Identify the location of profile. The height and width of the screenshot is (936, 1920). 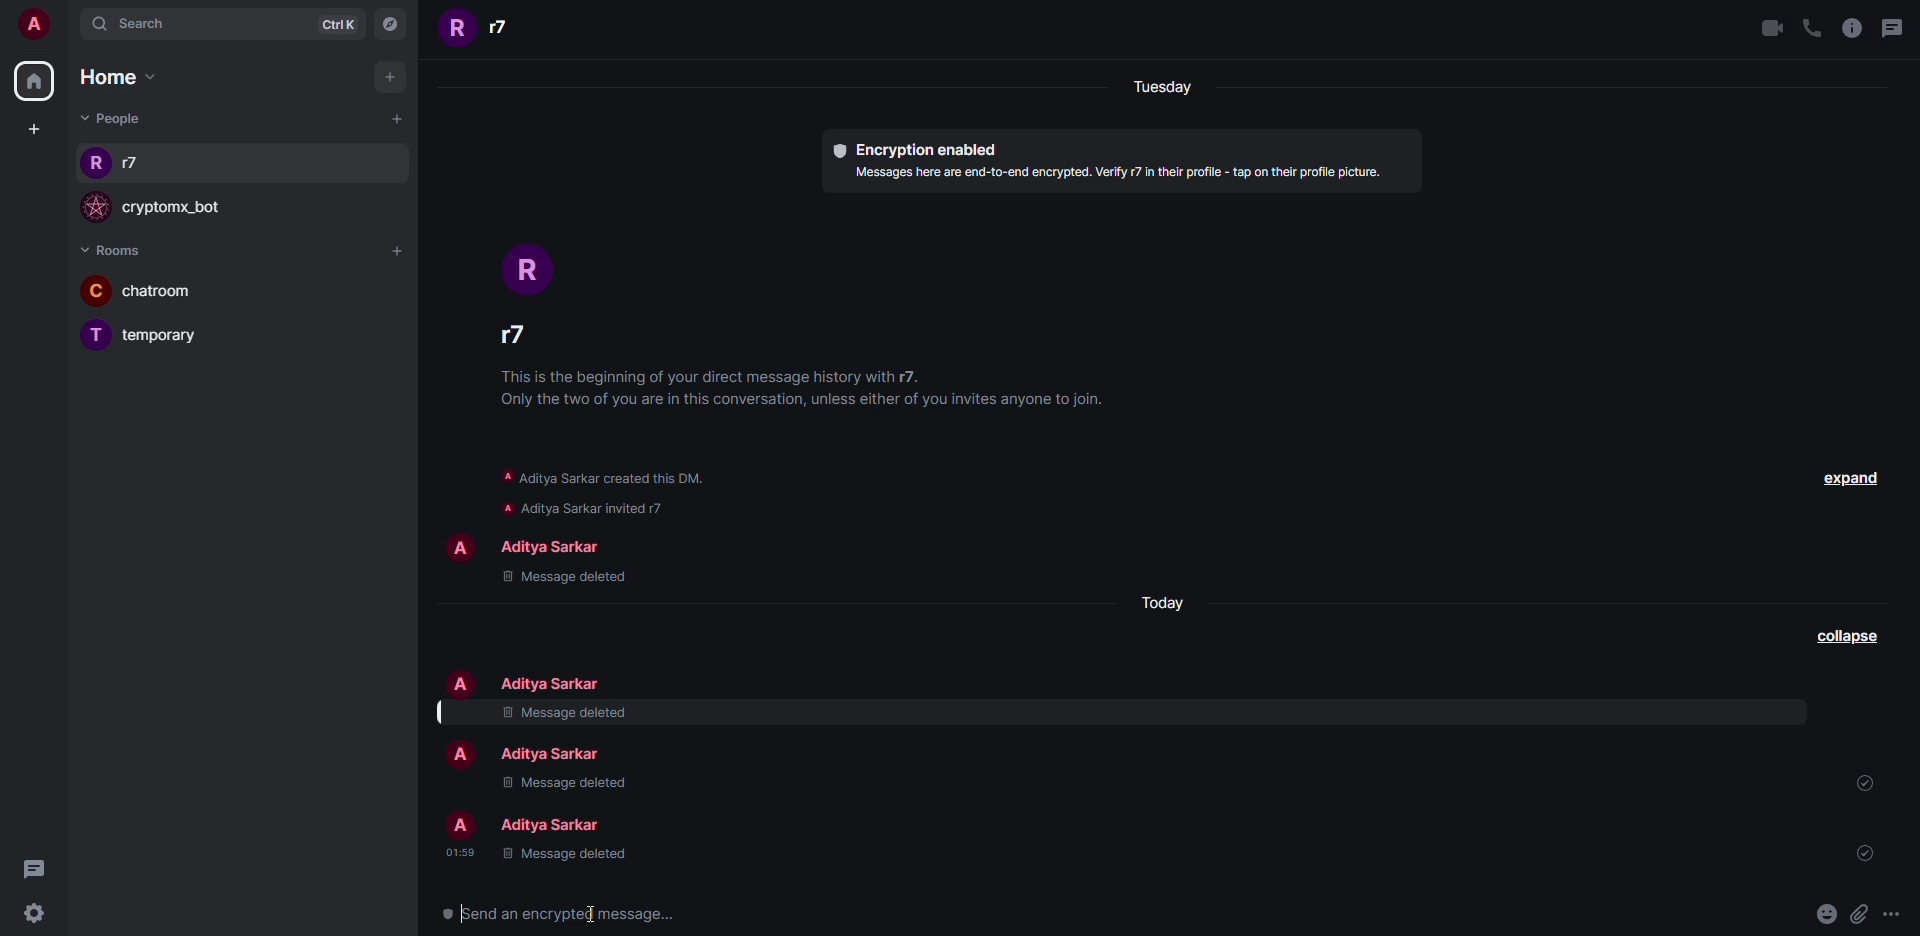
(460, 826).